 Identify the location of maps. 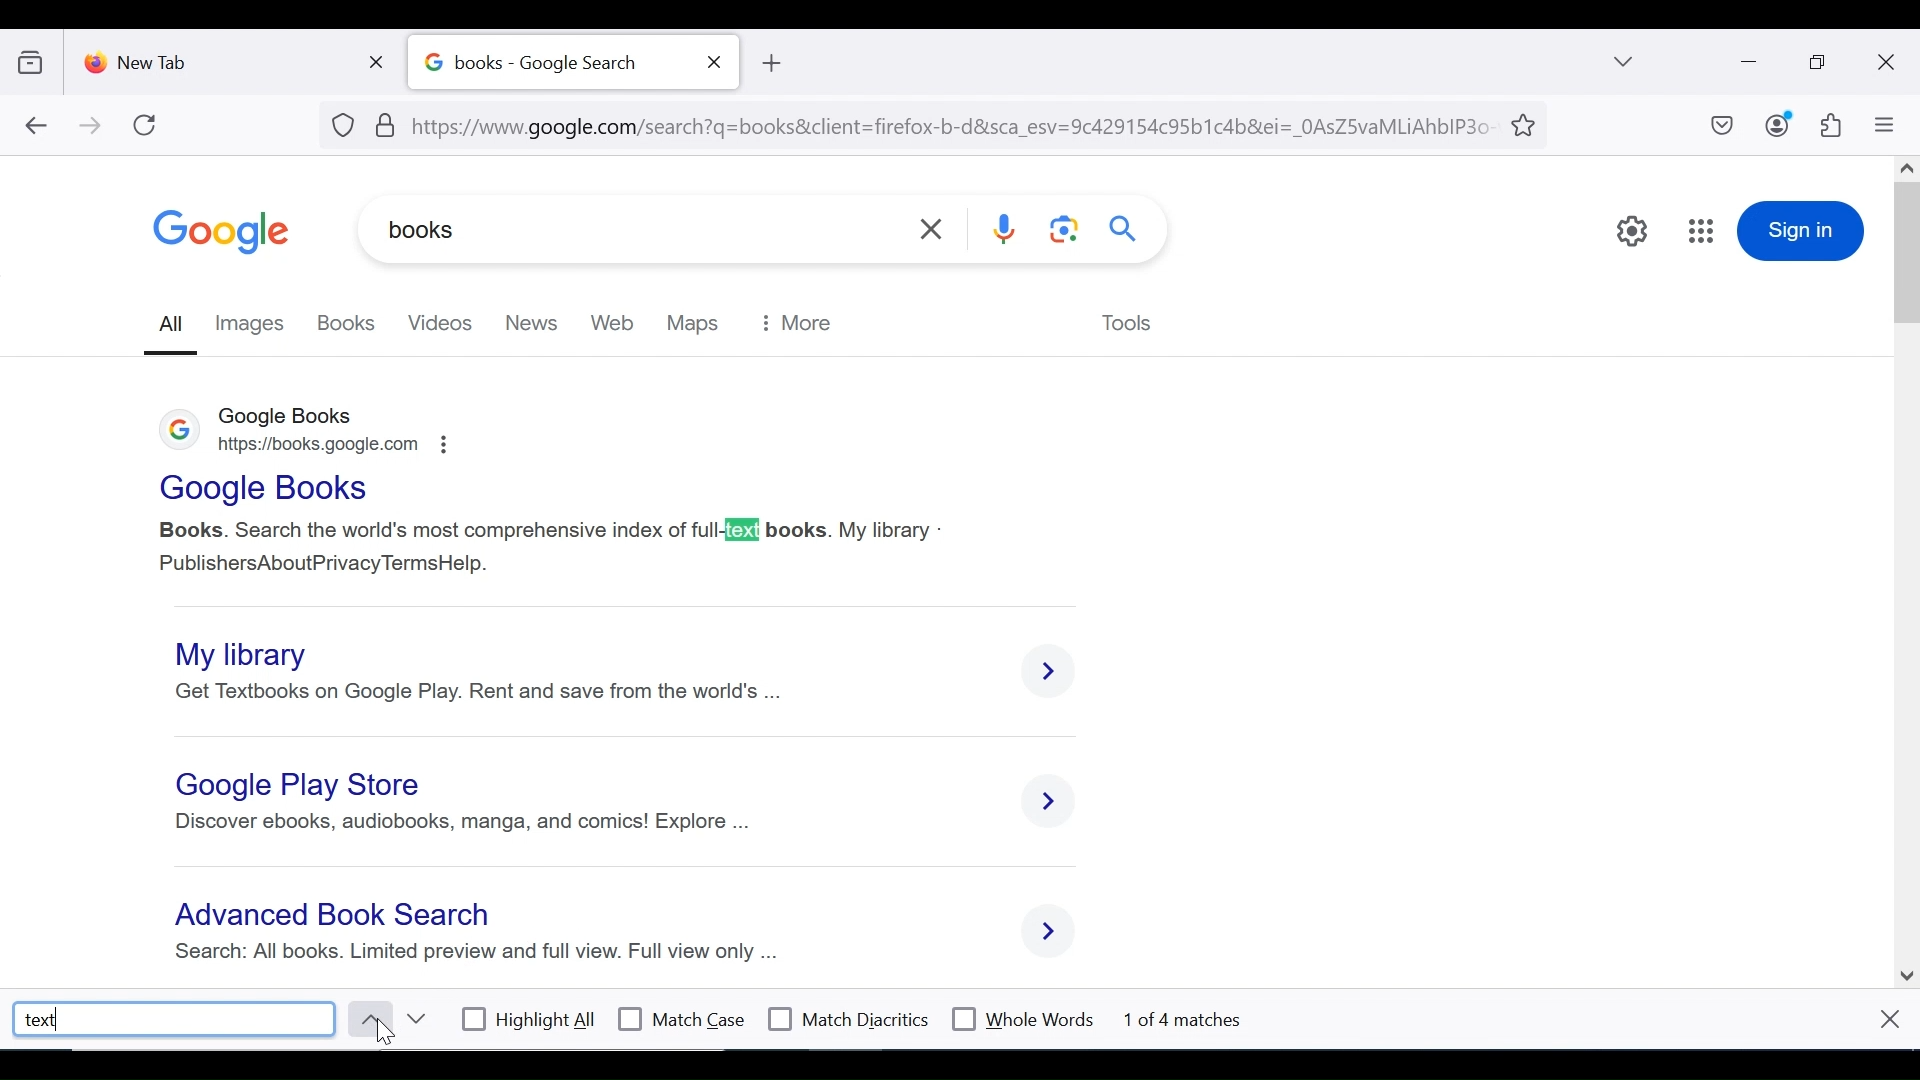
(695, 322).